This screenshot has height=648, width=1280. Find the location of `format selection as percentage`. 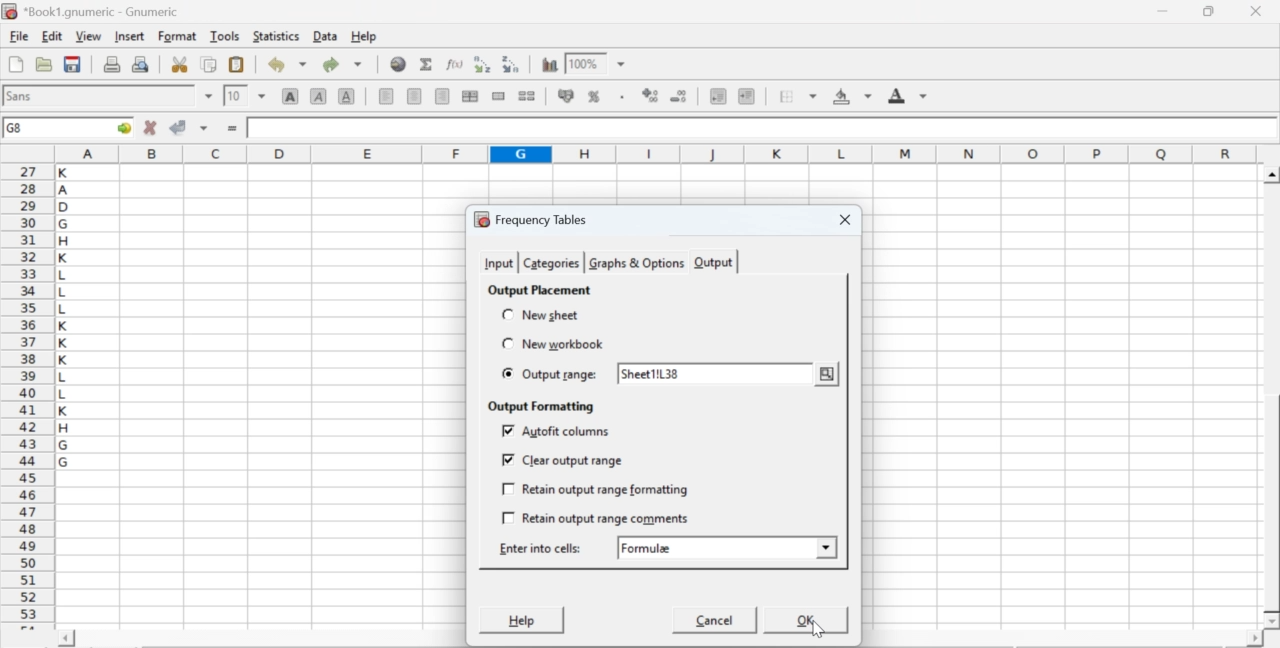

format selection as percentage is located at coordinates (592, 96).